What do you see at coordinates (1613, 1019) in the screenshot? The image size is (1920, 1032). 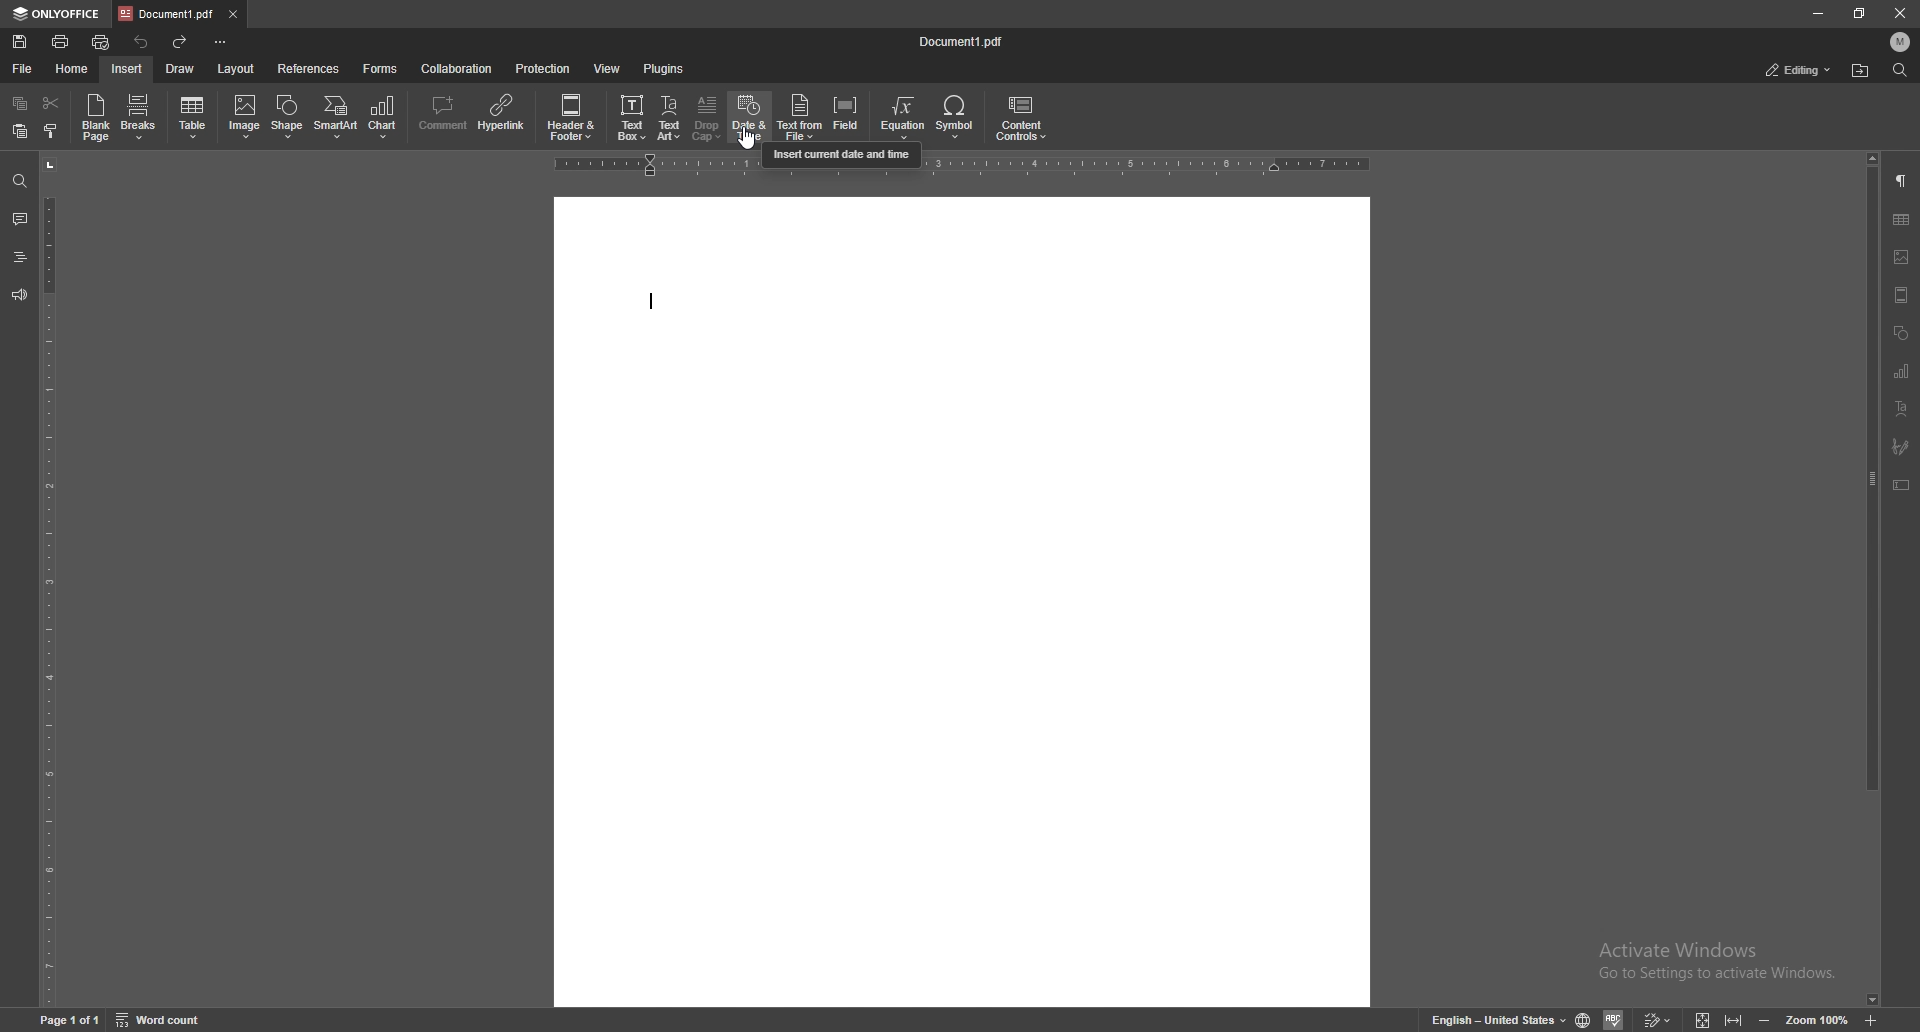 I see `spell check` at bounding box center [1613, 1019].